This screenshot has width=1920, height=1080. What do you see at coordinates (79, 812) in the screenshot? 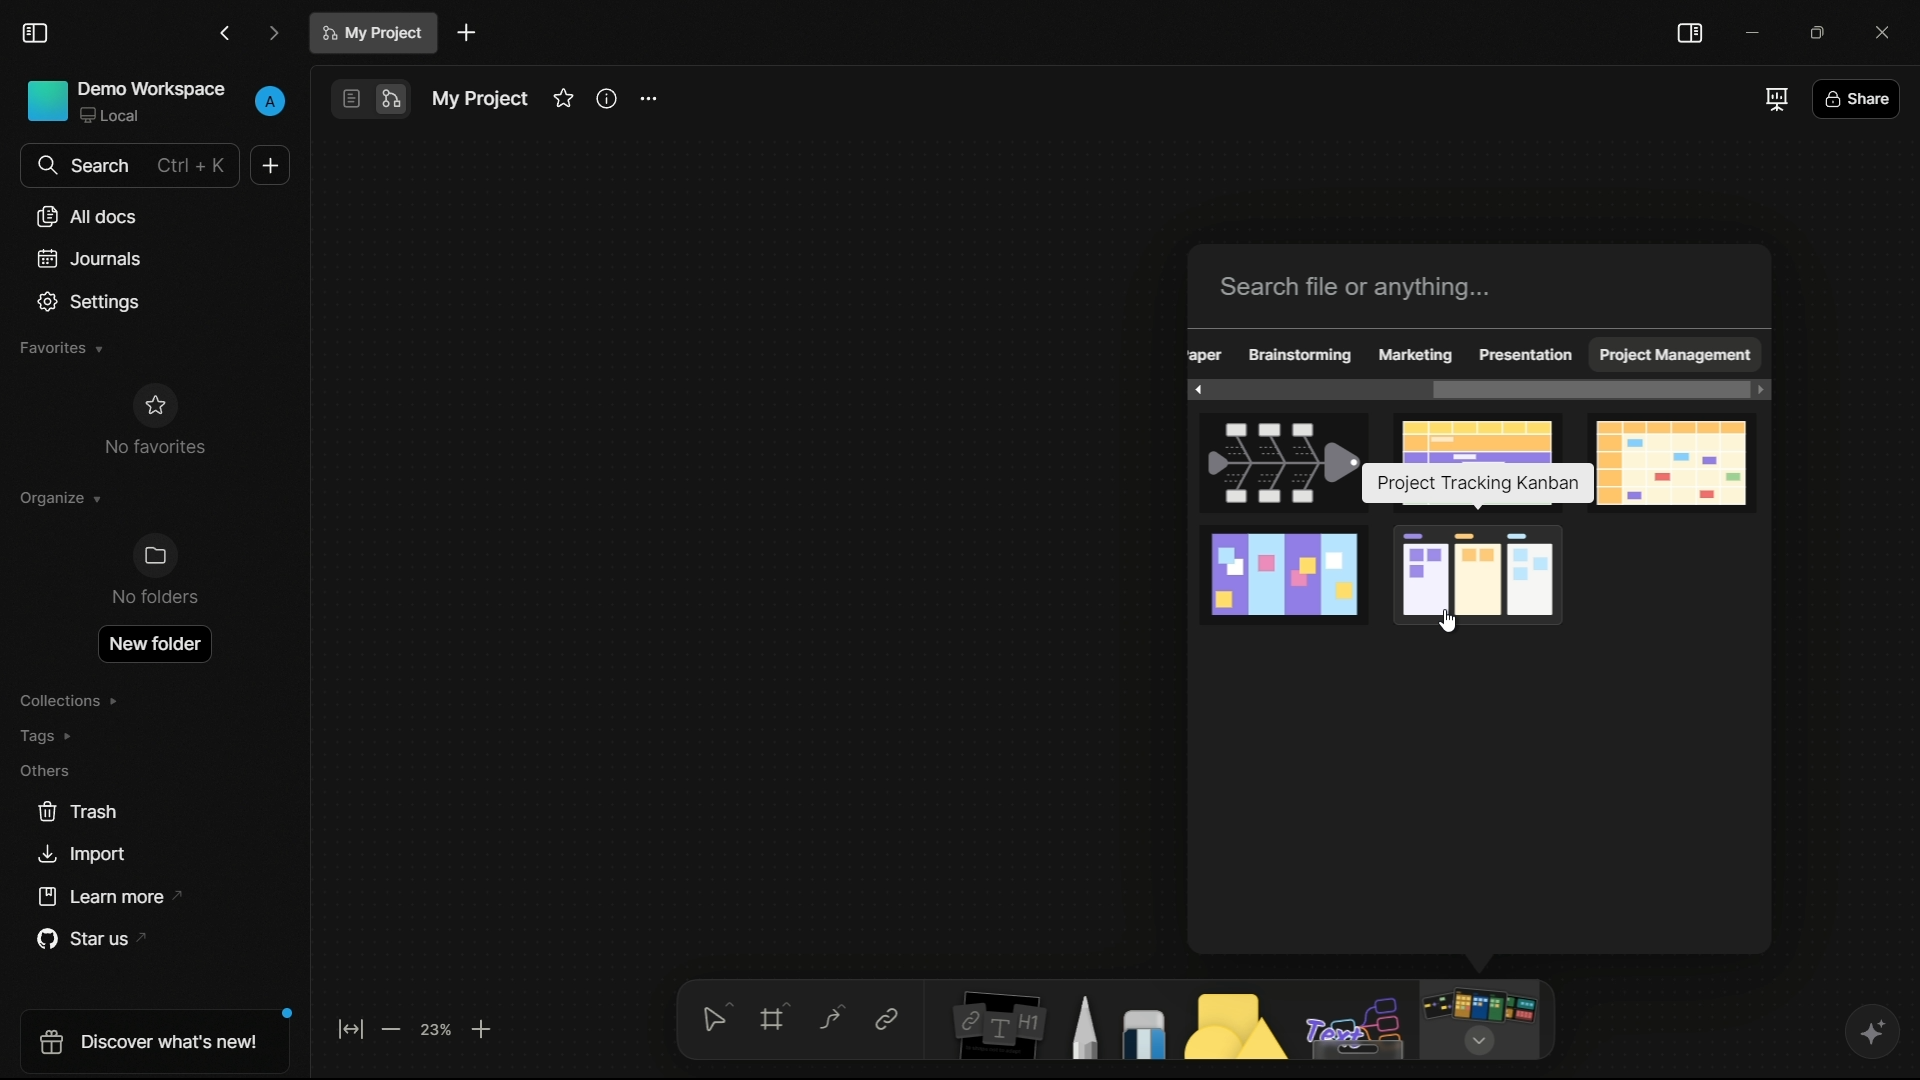
I see `trash` at bounding box center [79, 812].